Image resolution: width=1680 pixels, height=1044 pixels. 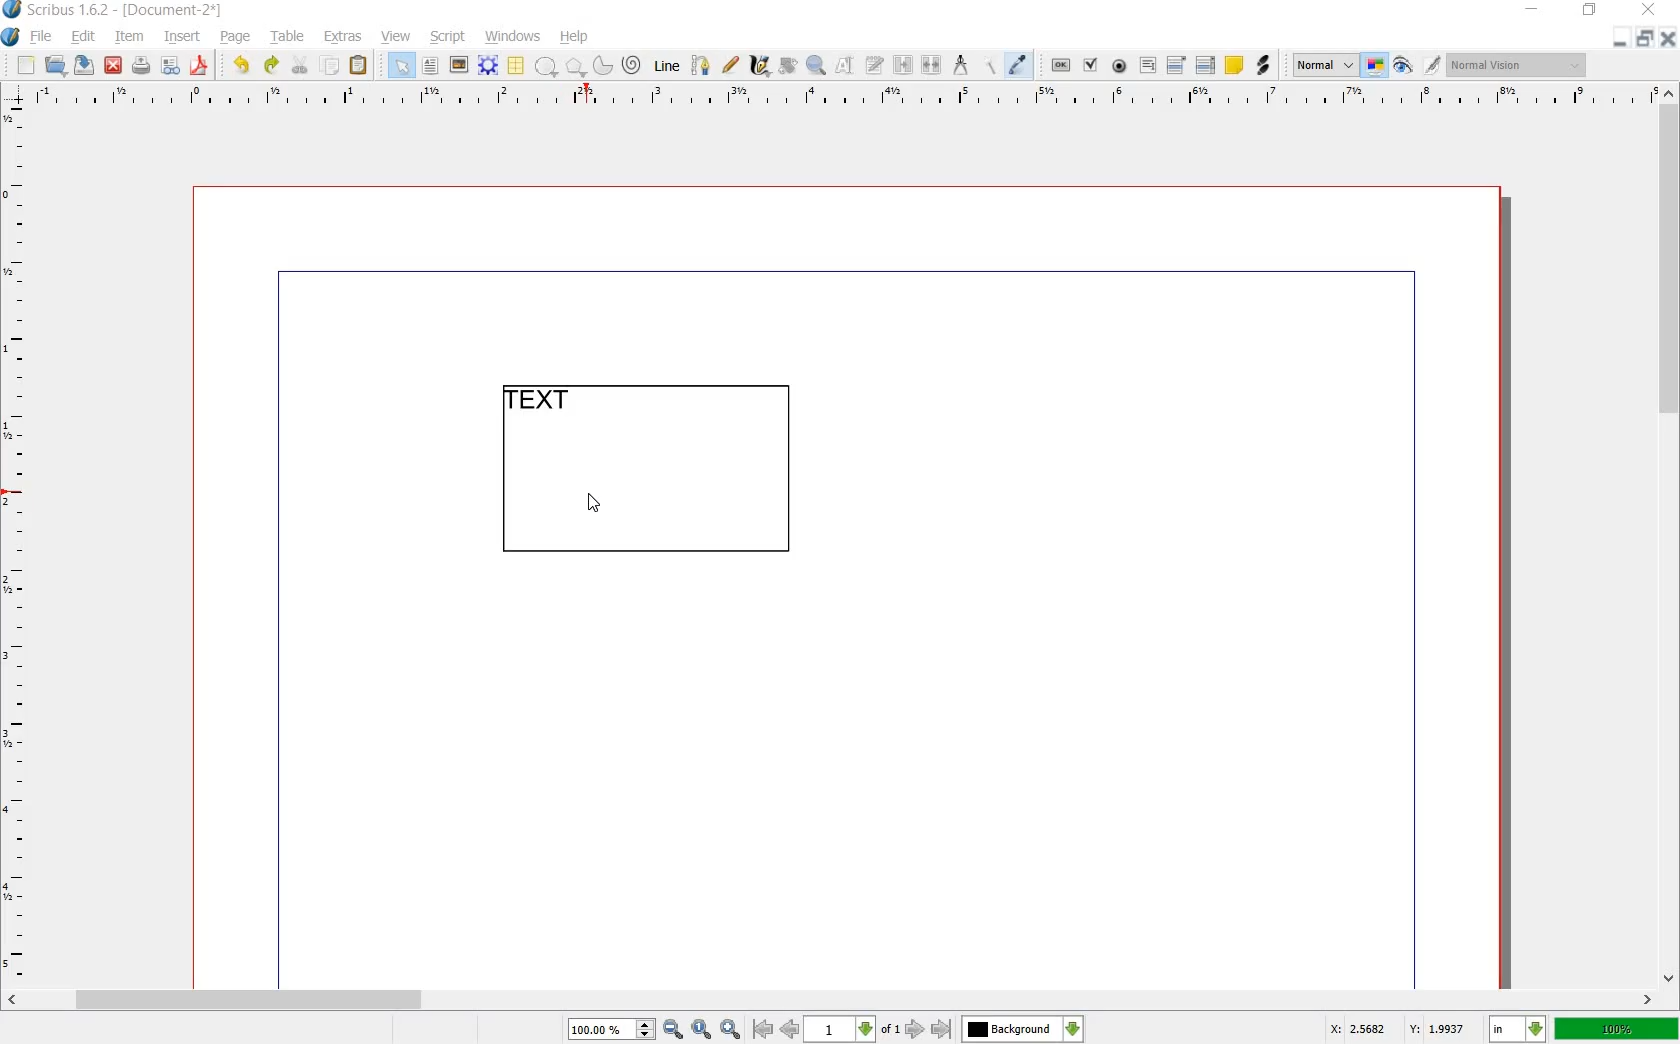 I want to click on select item, so click(x=401, y=65).